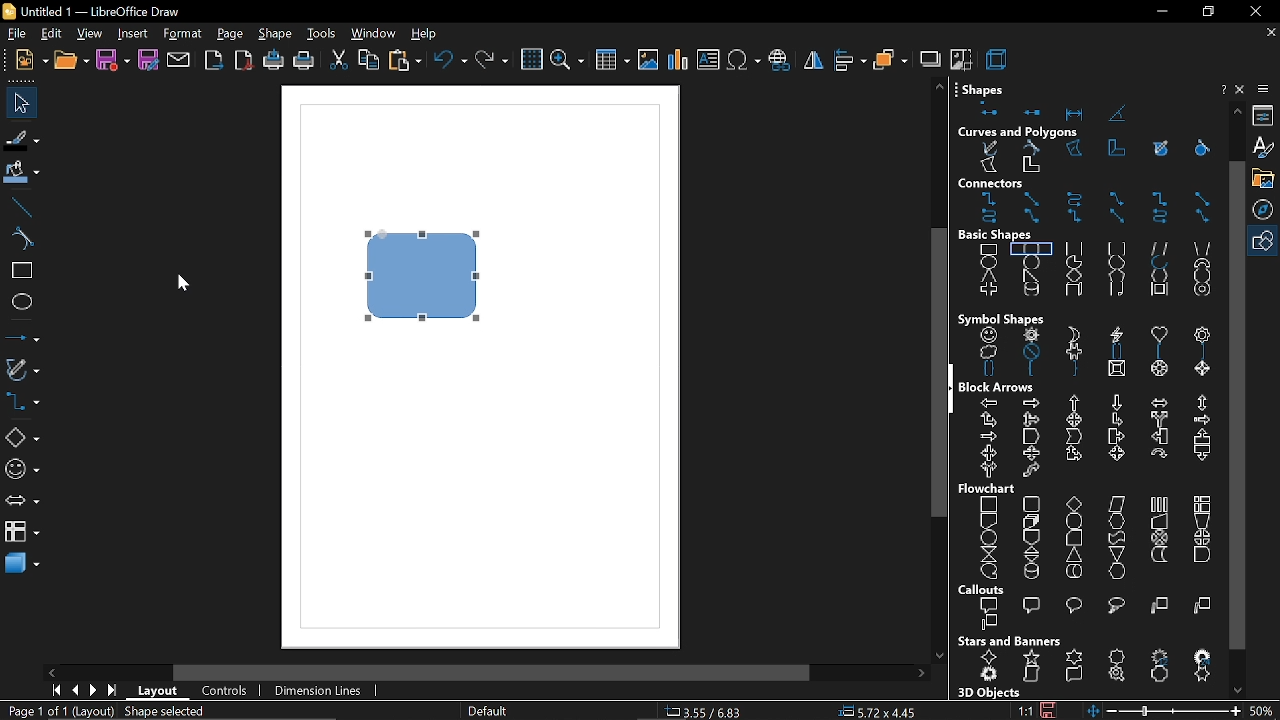 This screenshot has height=720, width=1280. I want to click on 3d shapes, so click(20, 565).